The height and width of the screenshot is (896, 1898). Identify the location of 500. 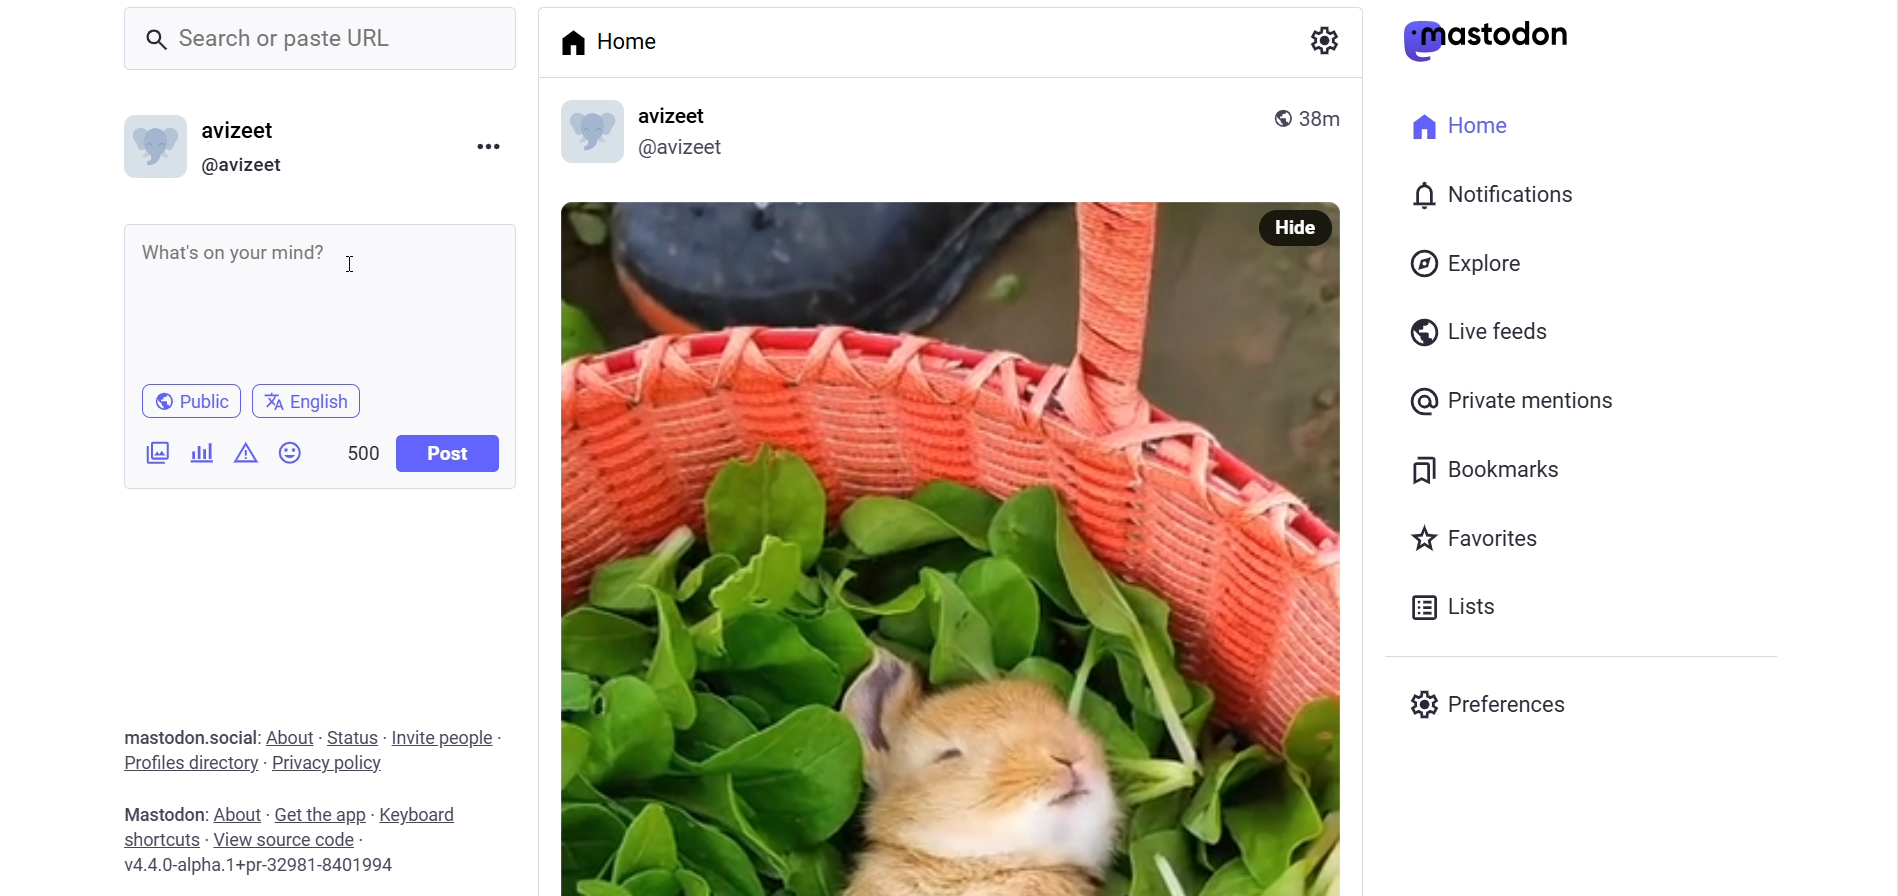
(356, 453).